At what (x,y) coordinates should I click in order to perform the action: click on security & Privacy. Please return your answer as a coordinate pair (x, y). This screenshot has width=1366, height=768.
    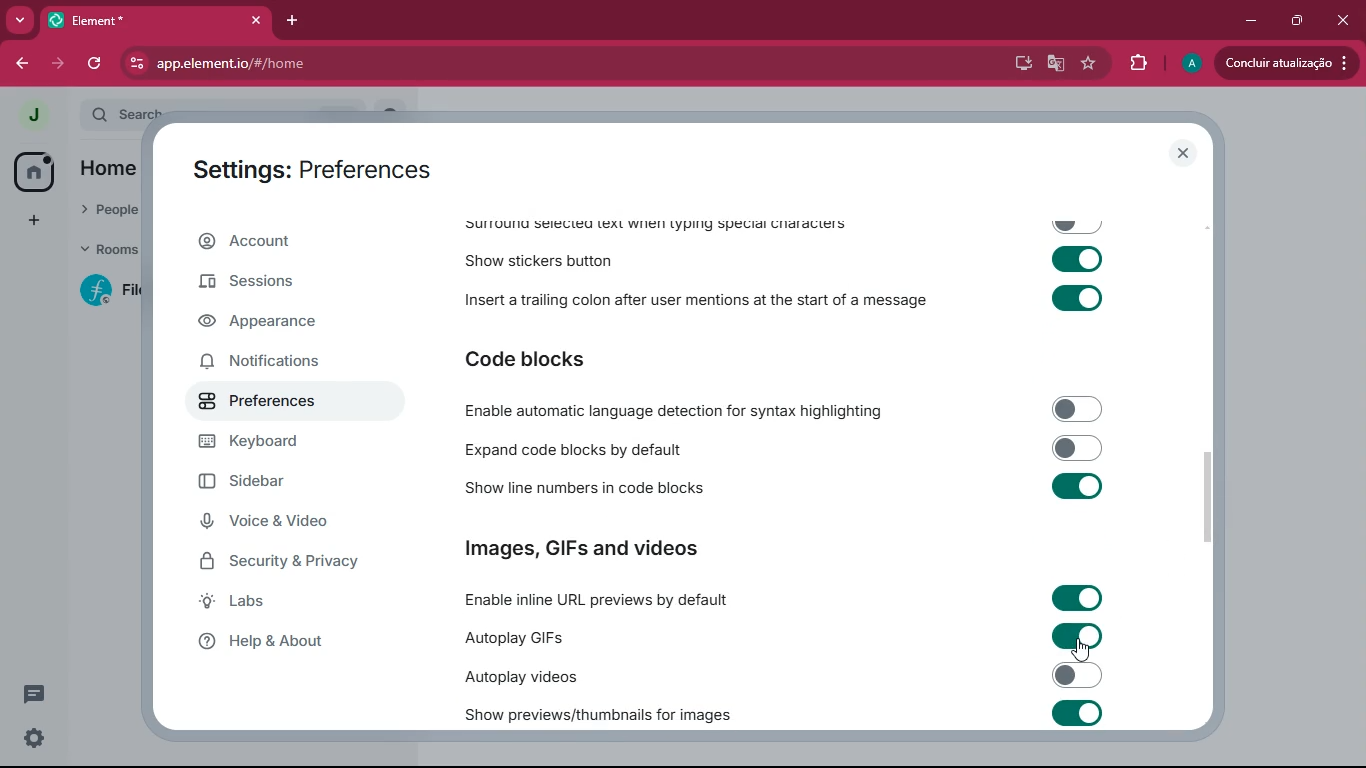
    Looking at the image, I should click on (287, 563).